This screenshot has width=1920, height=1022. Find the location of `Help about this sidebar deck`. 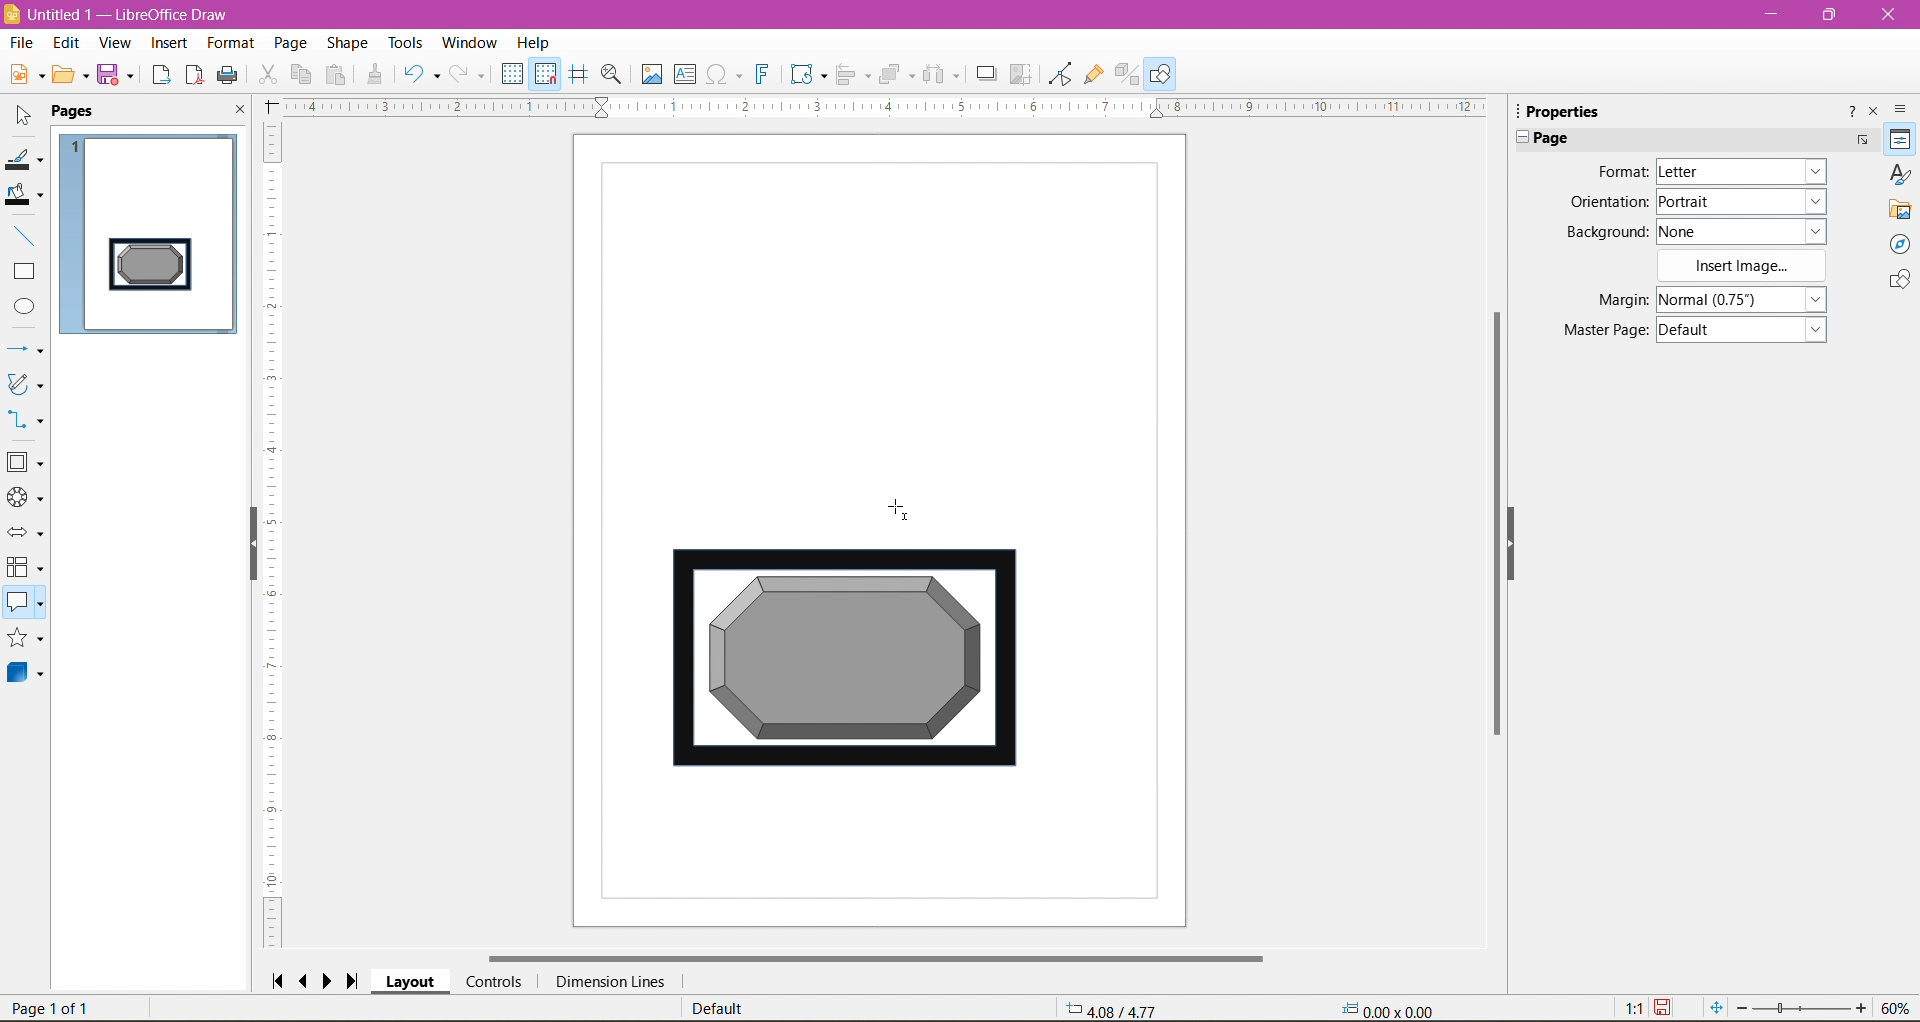

Help about this sidebar deck is located at coordinates (1849, 110).